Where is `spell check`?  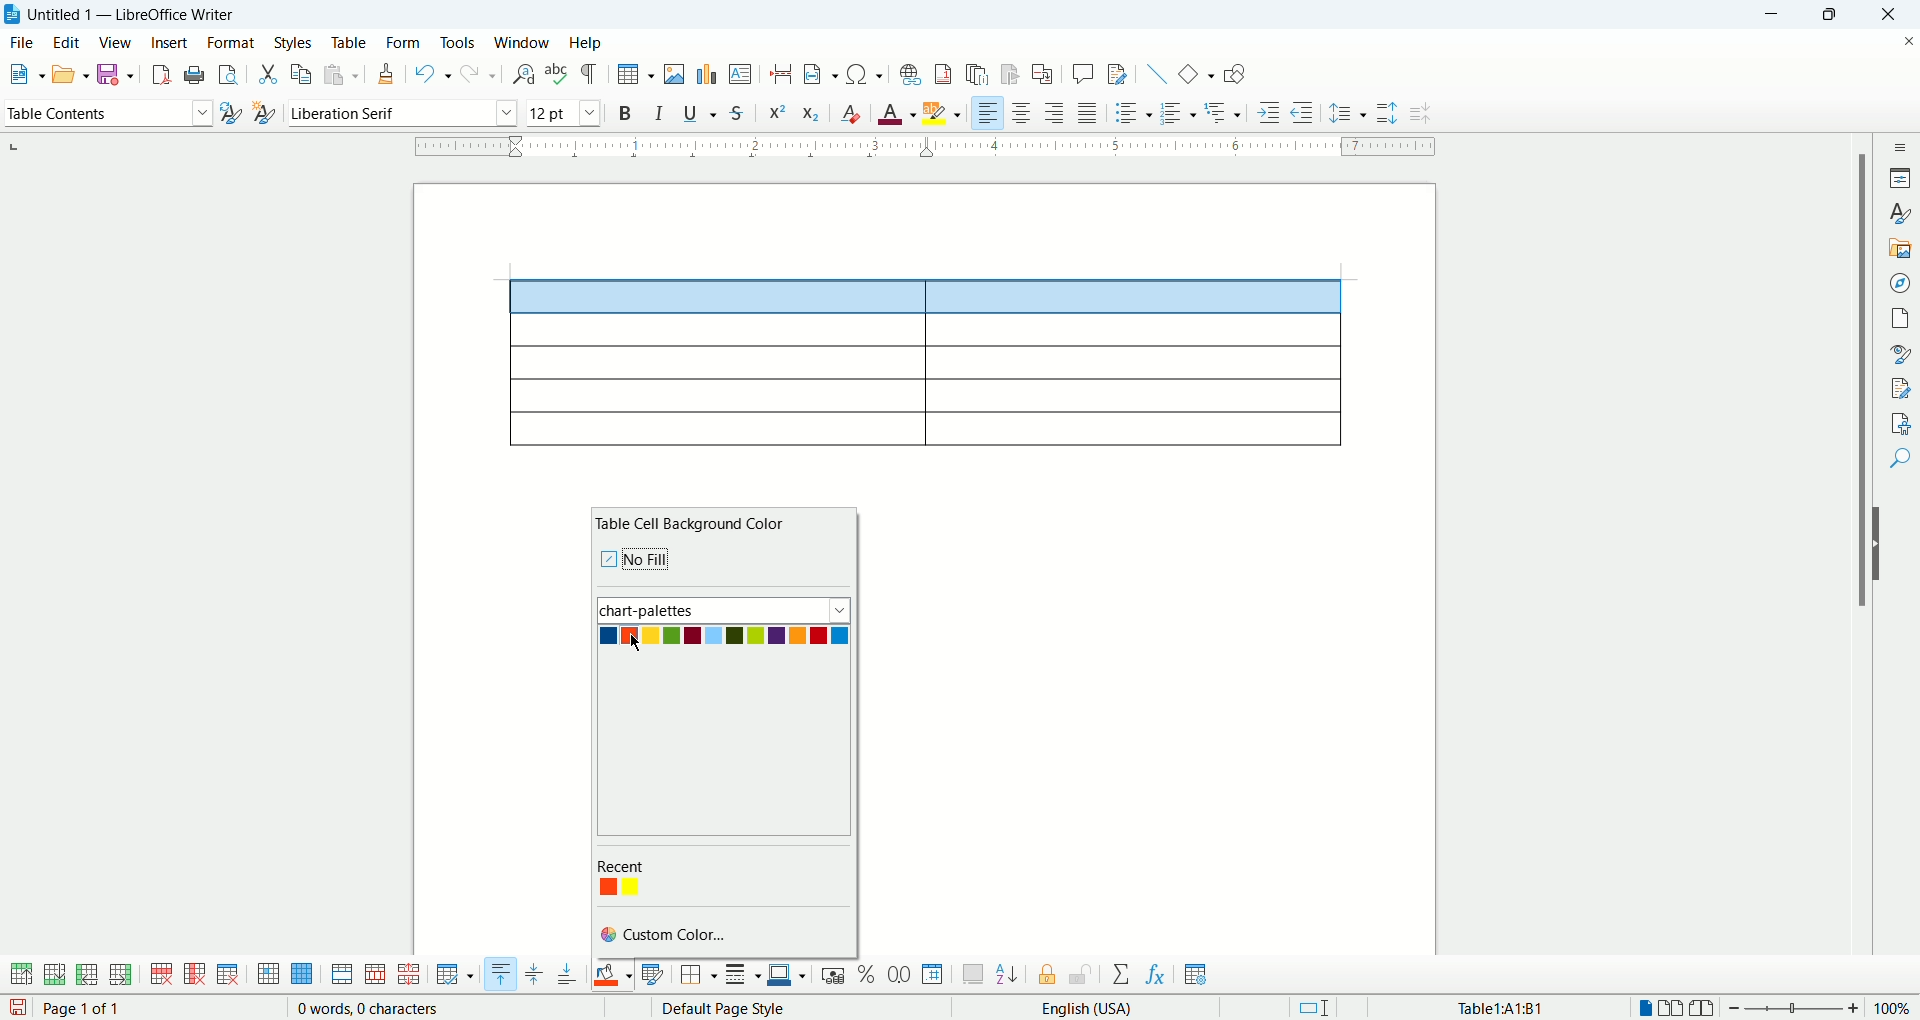 spell check is located at coordinates (558, 73).